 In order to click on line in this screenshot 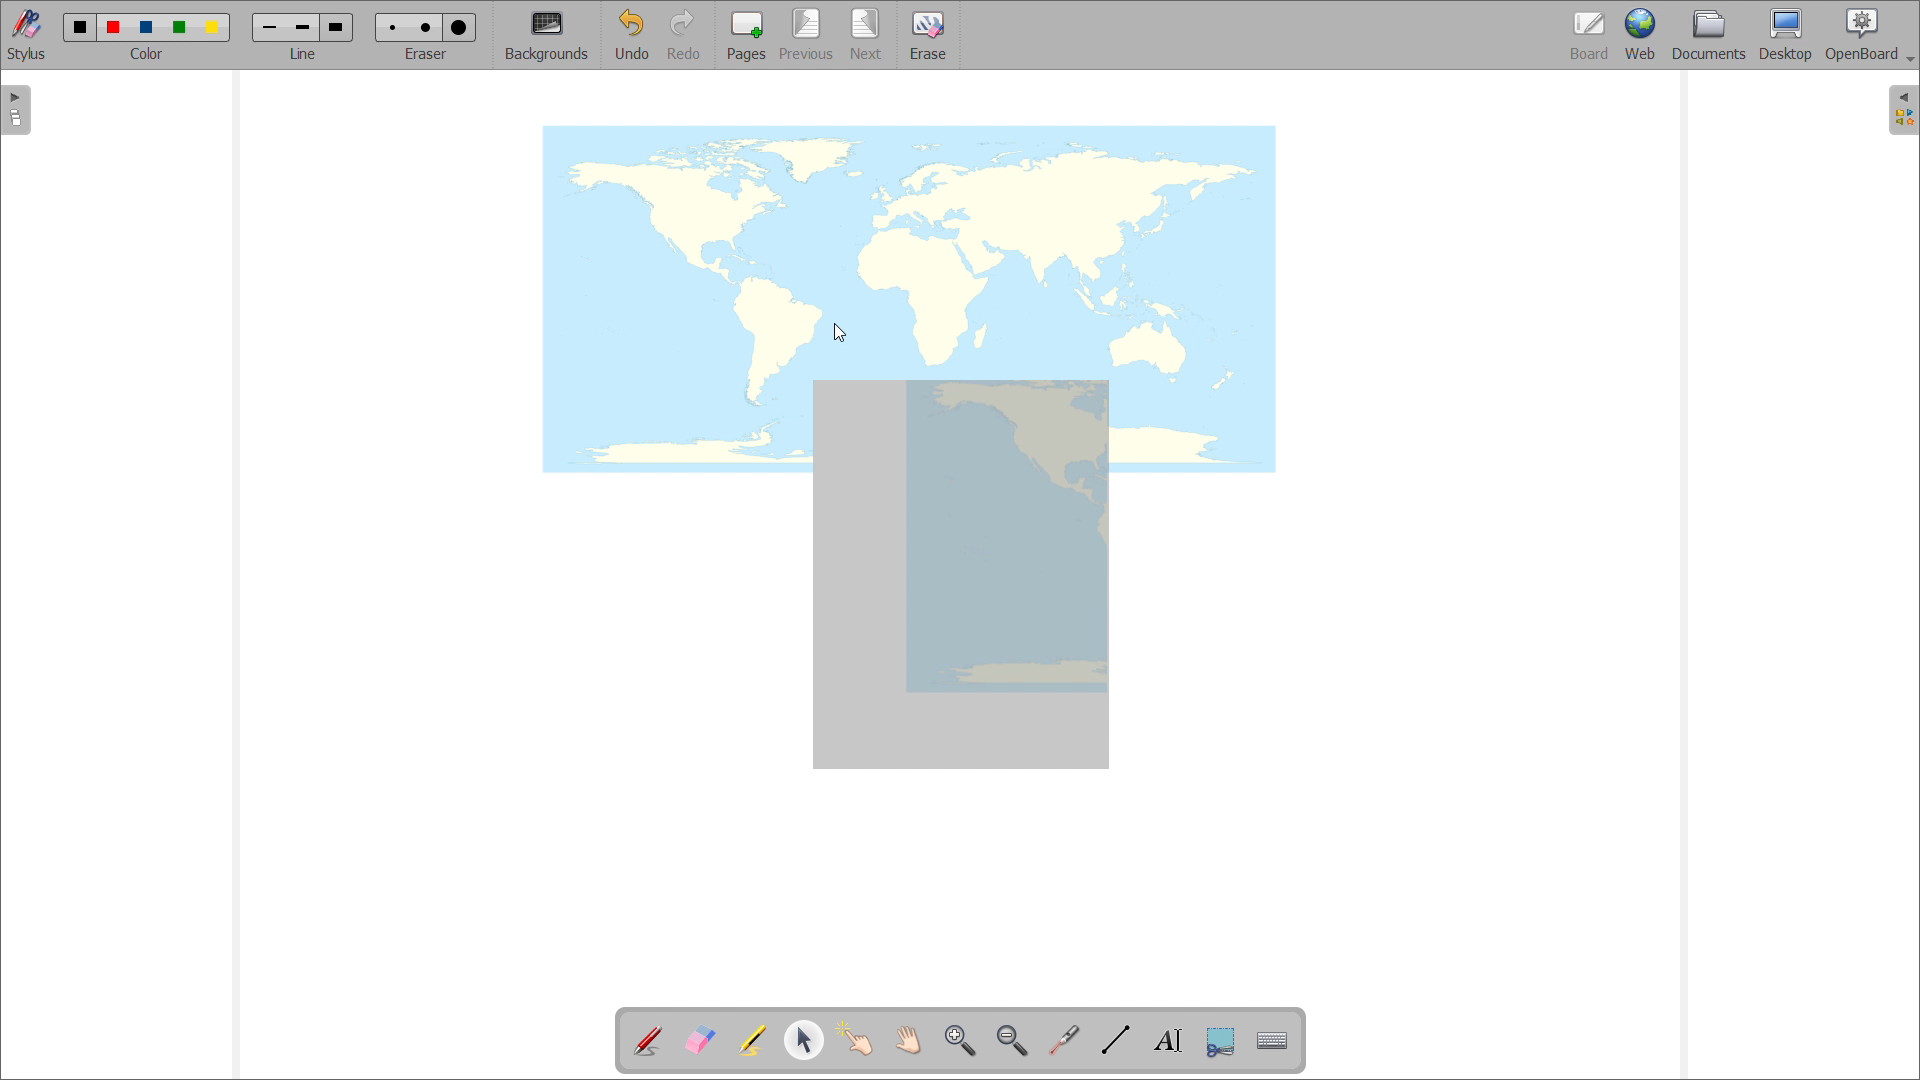, I will do `click(303, 53)`.